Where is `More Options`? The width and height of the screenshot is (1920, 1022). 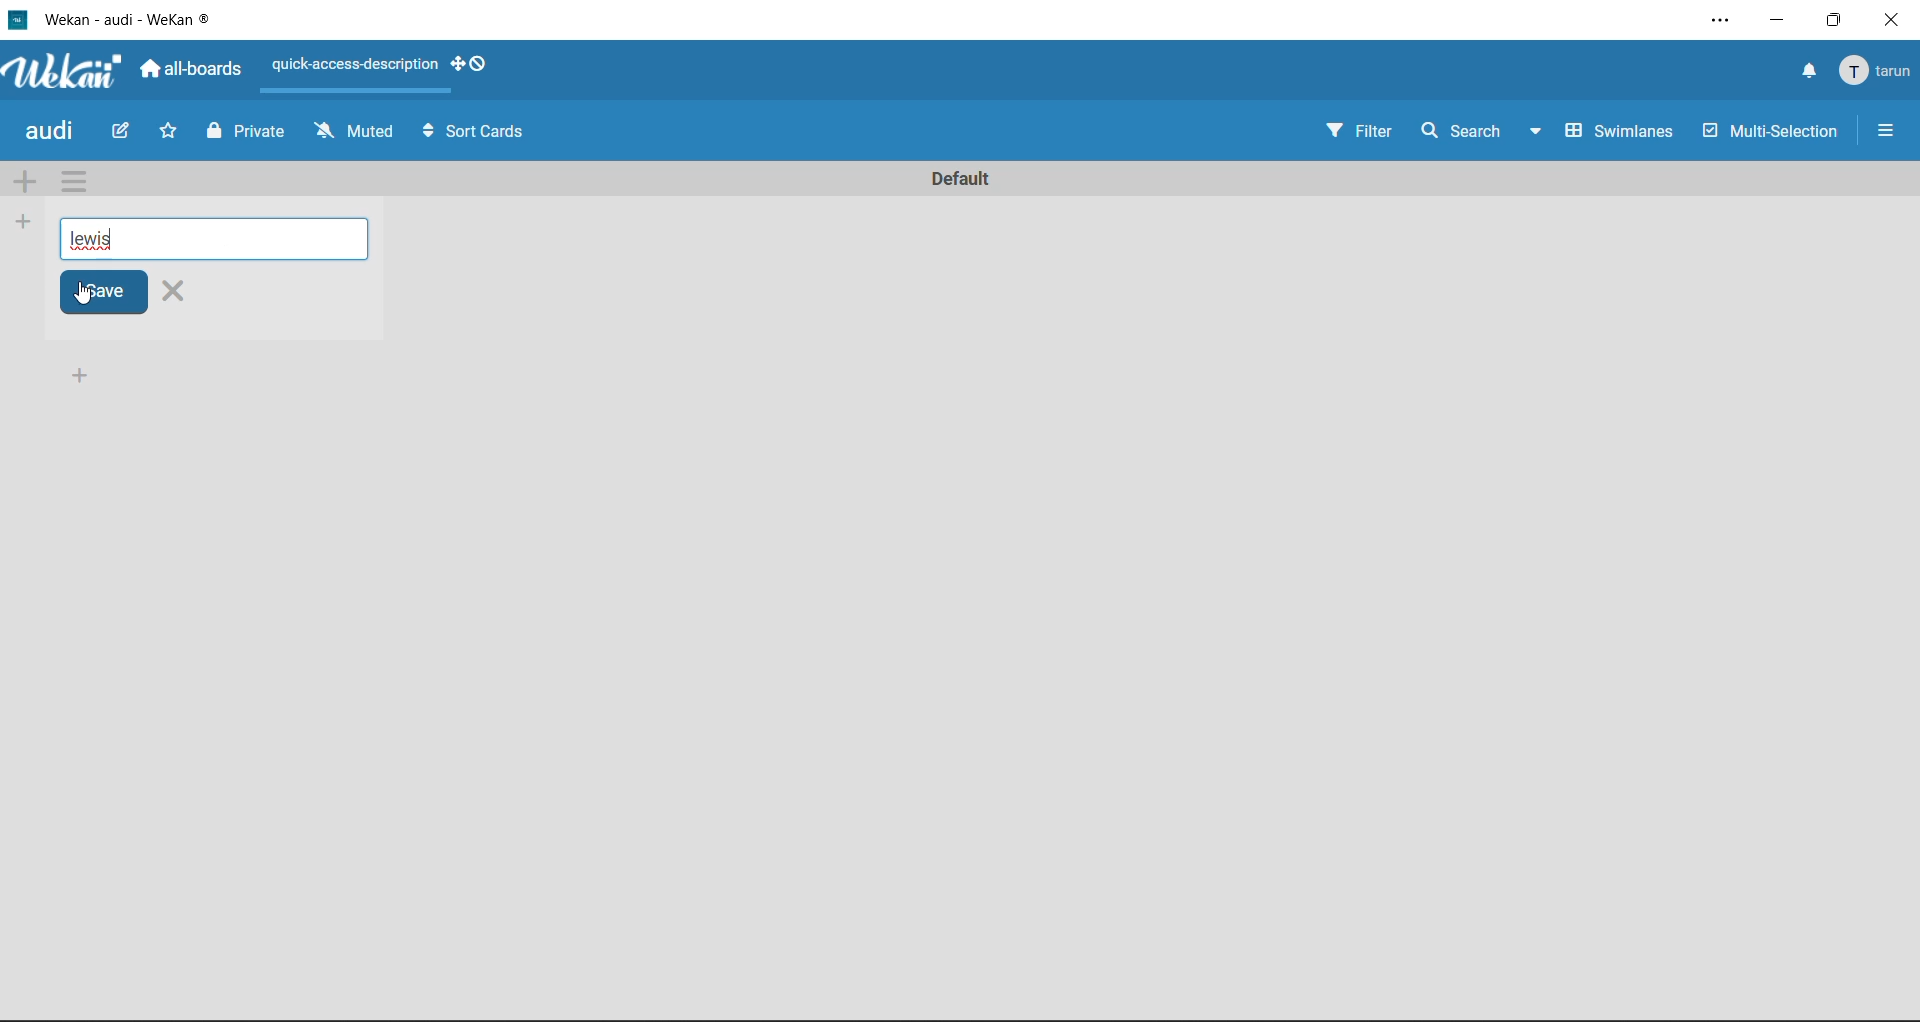
More Options is located at coordinates (1891, 129).